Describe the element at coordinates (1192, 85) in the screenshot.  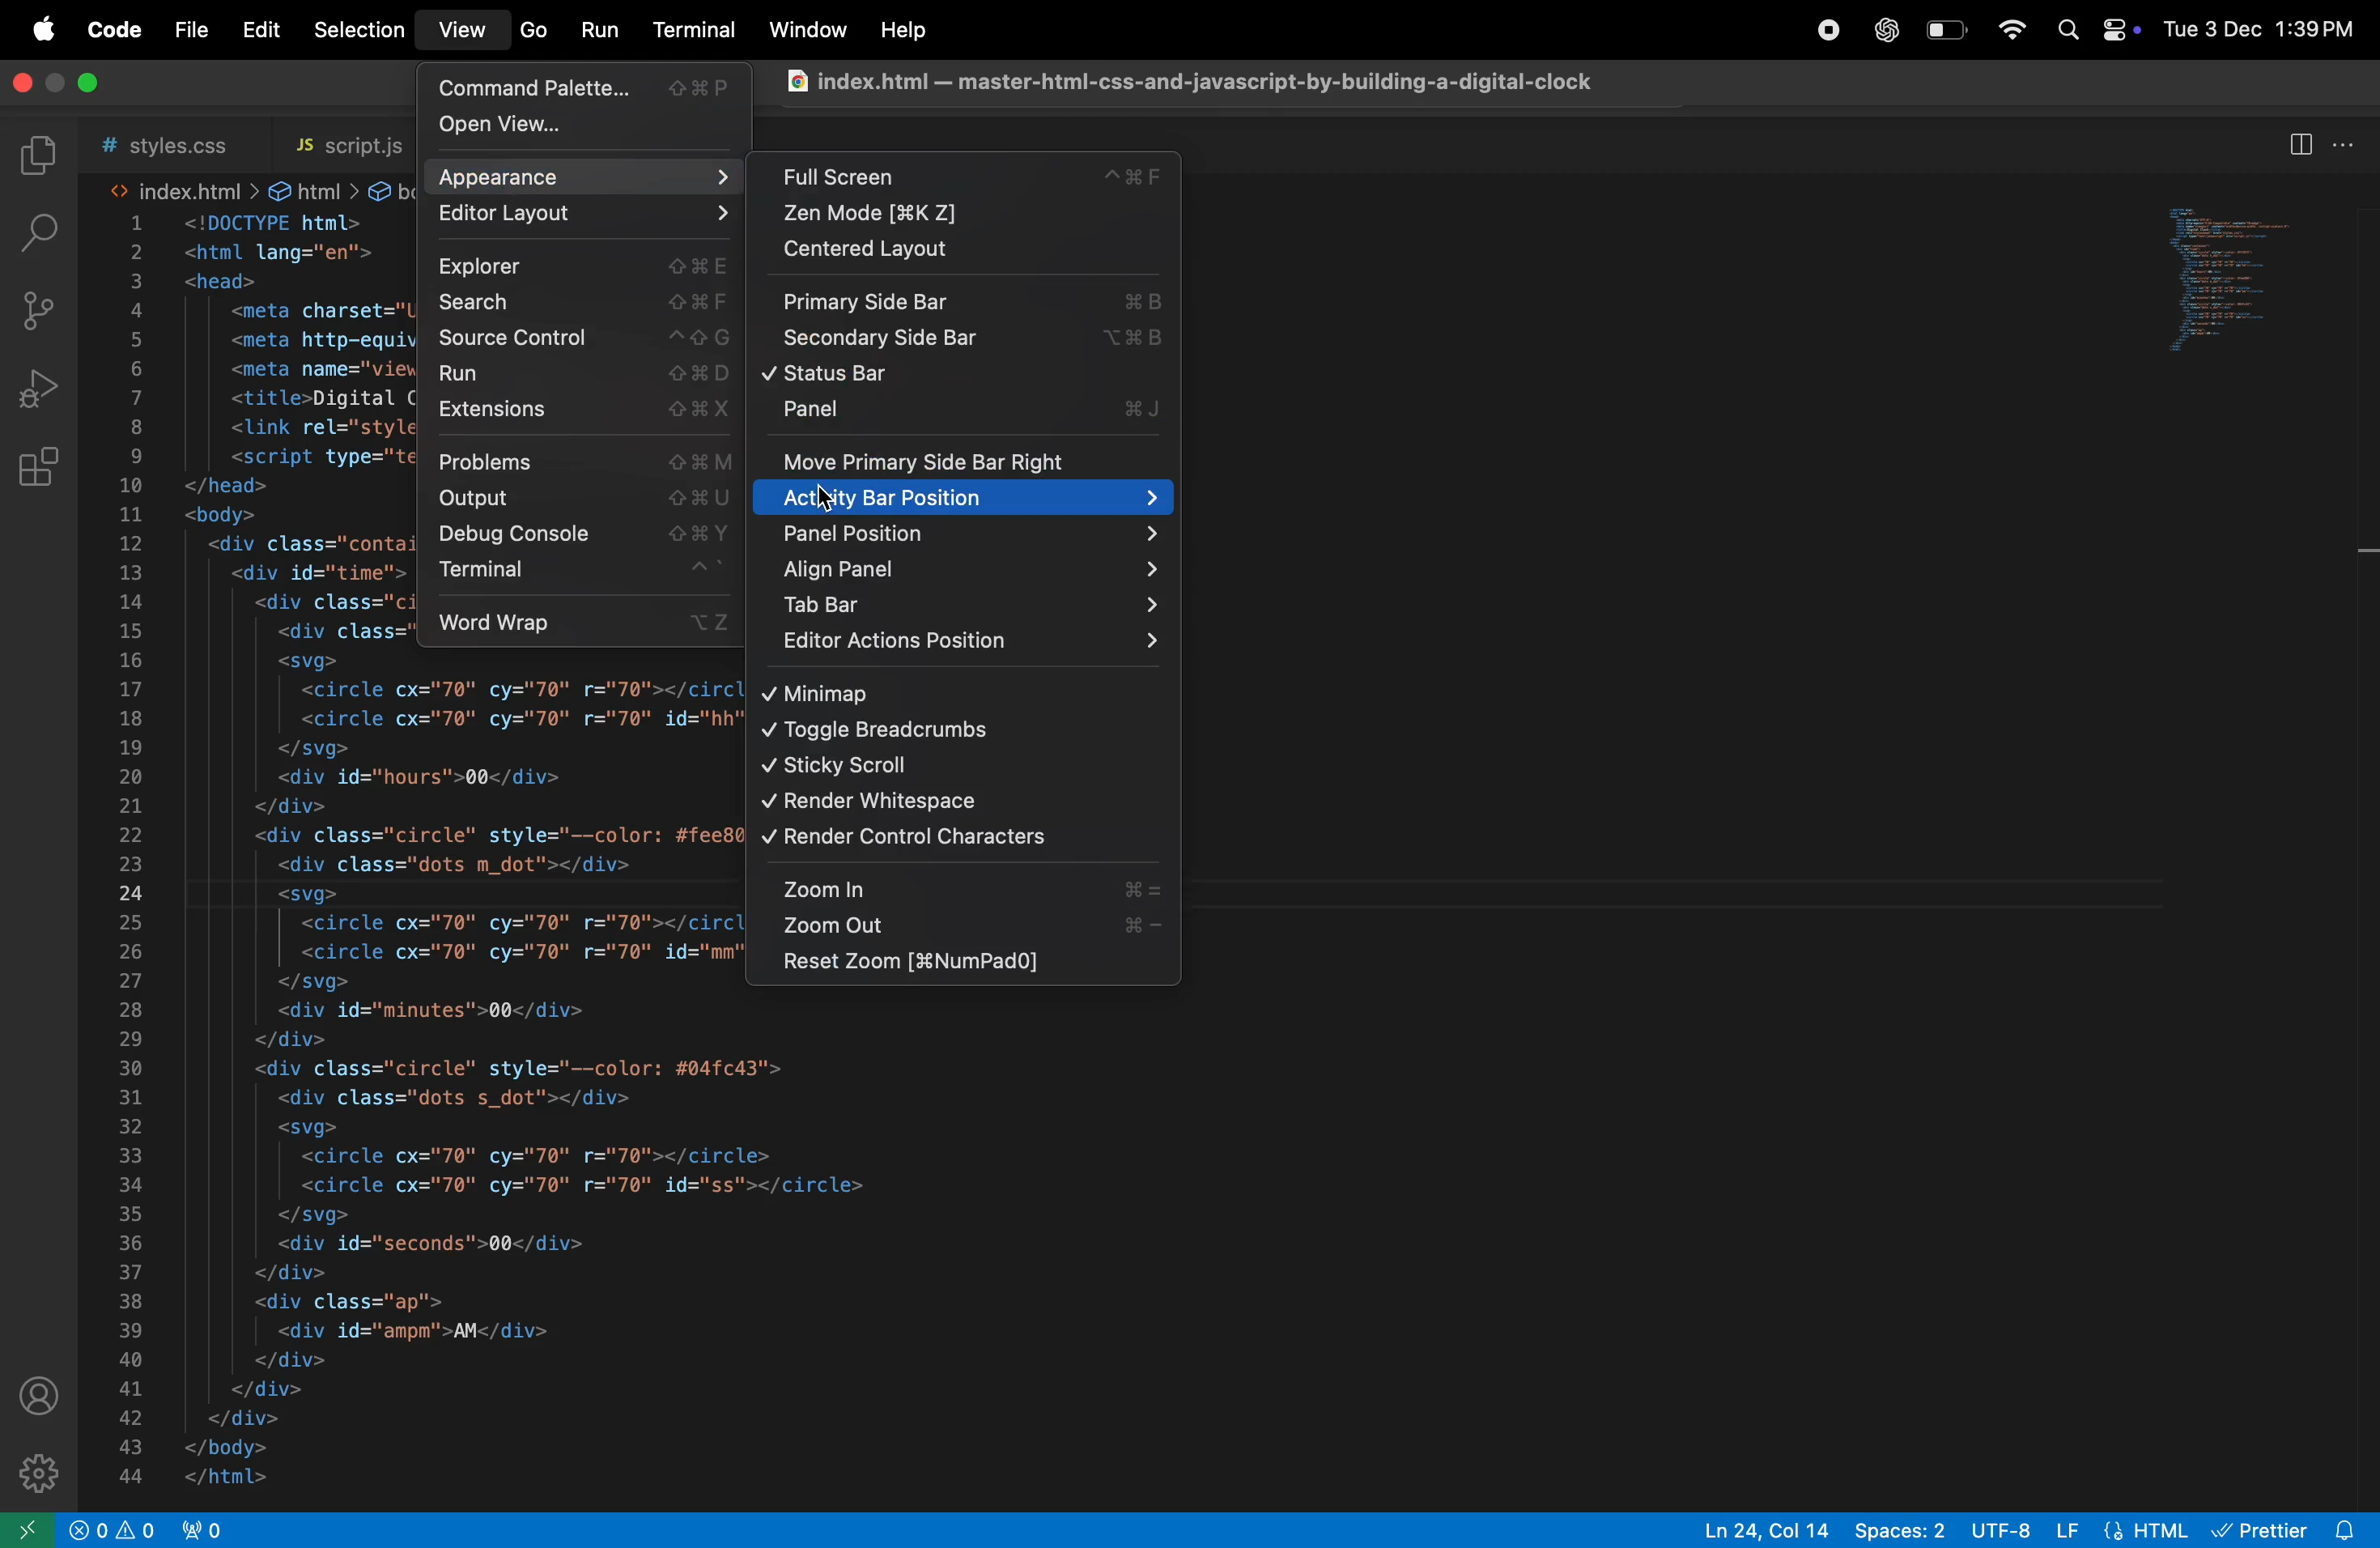
I see `chrome file index .html` at that location.